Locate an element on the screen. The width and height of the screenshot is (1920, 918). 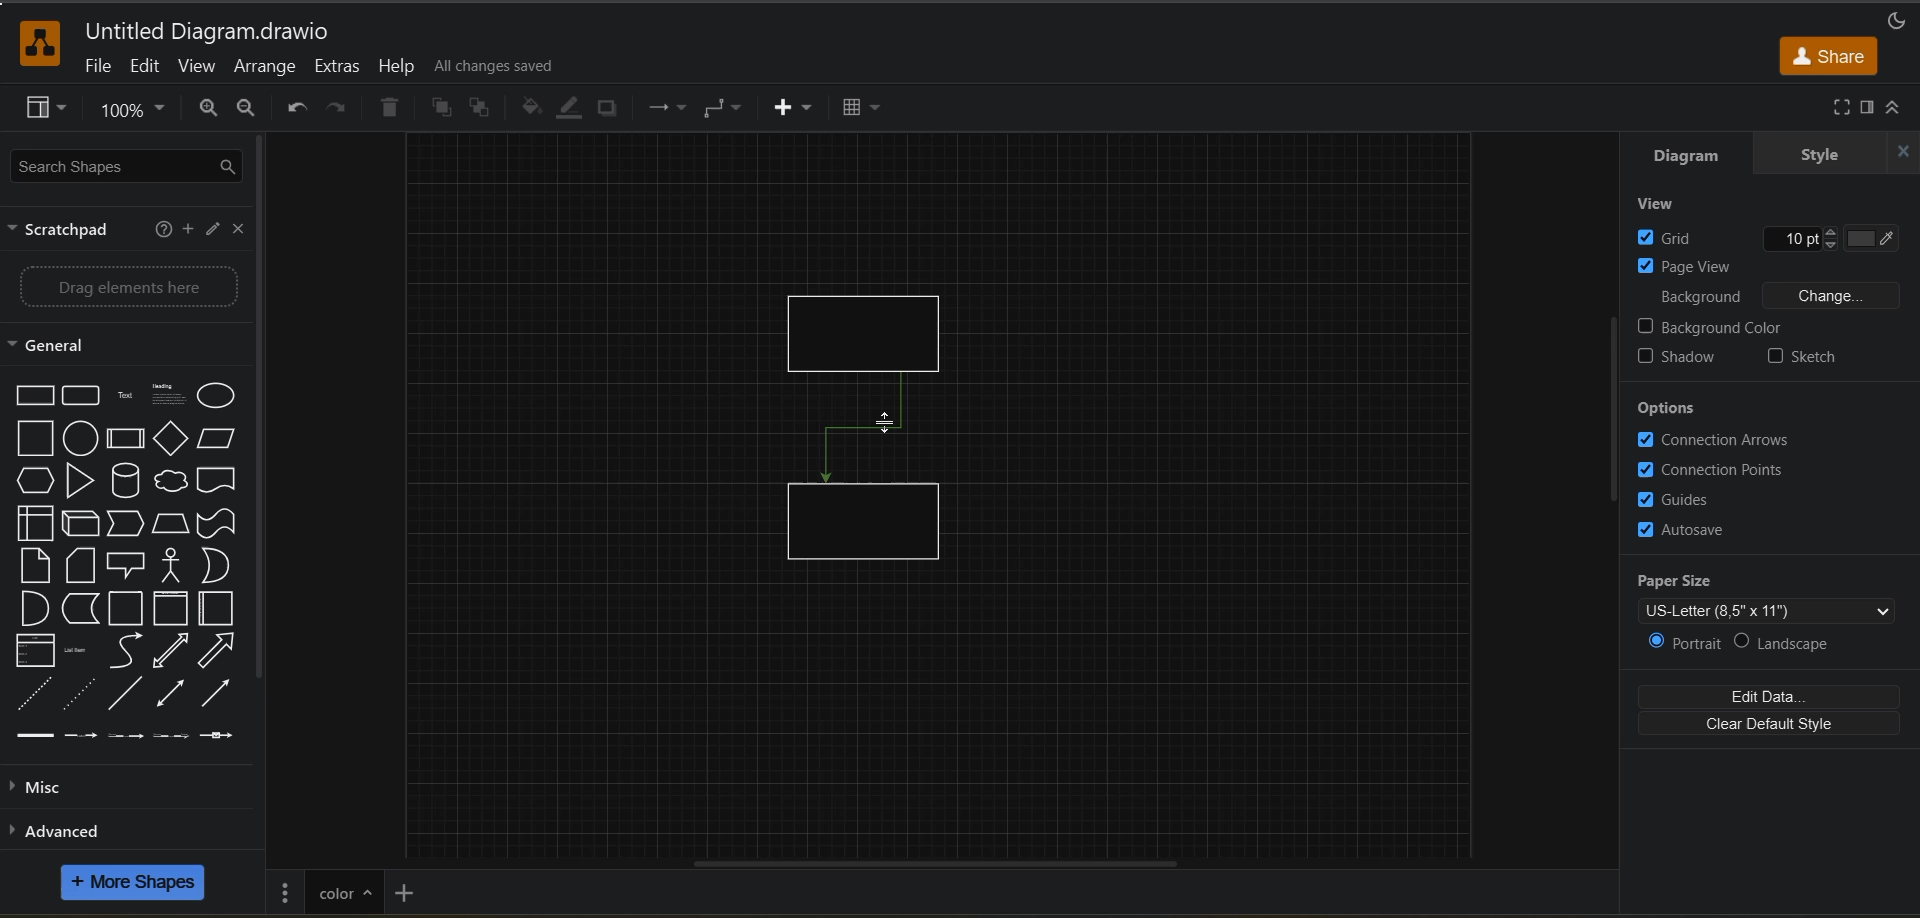
more shapes is located at coordinates (136, 885).